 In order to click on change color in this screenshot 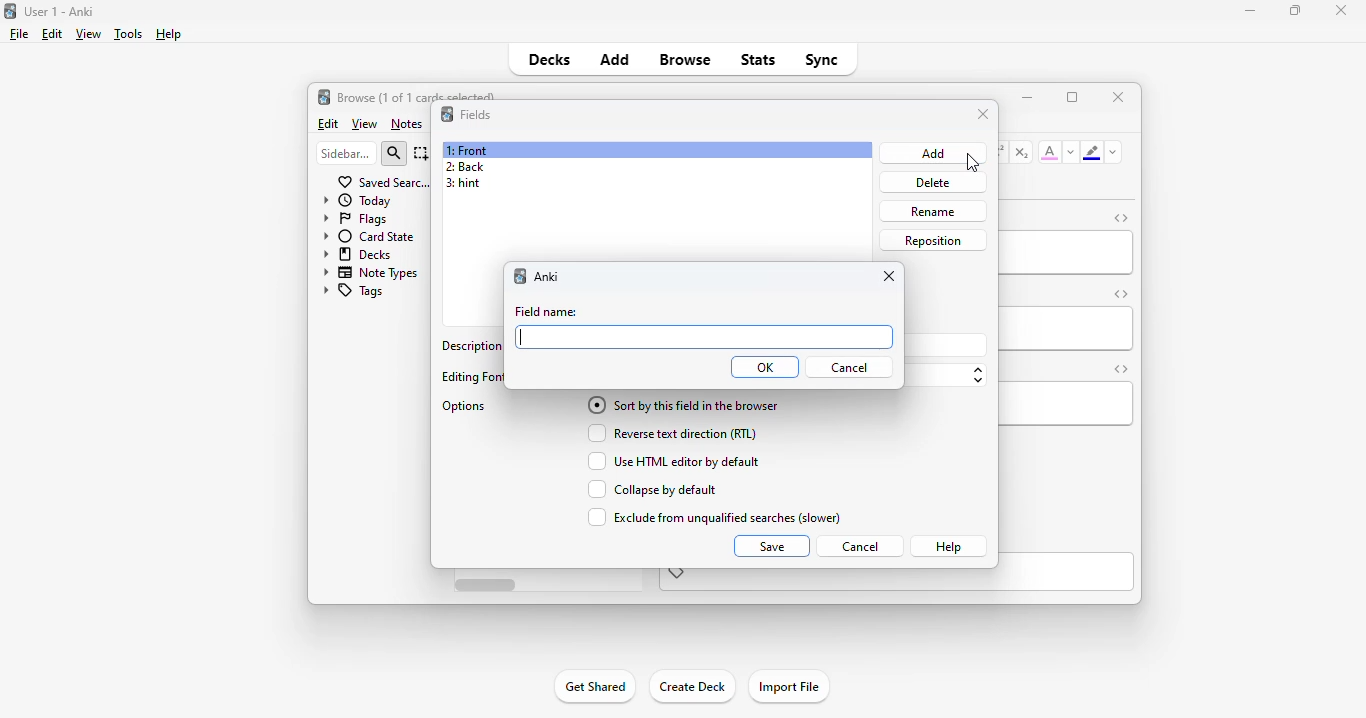, I will do `click(1113, 152)`.